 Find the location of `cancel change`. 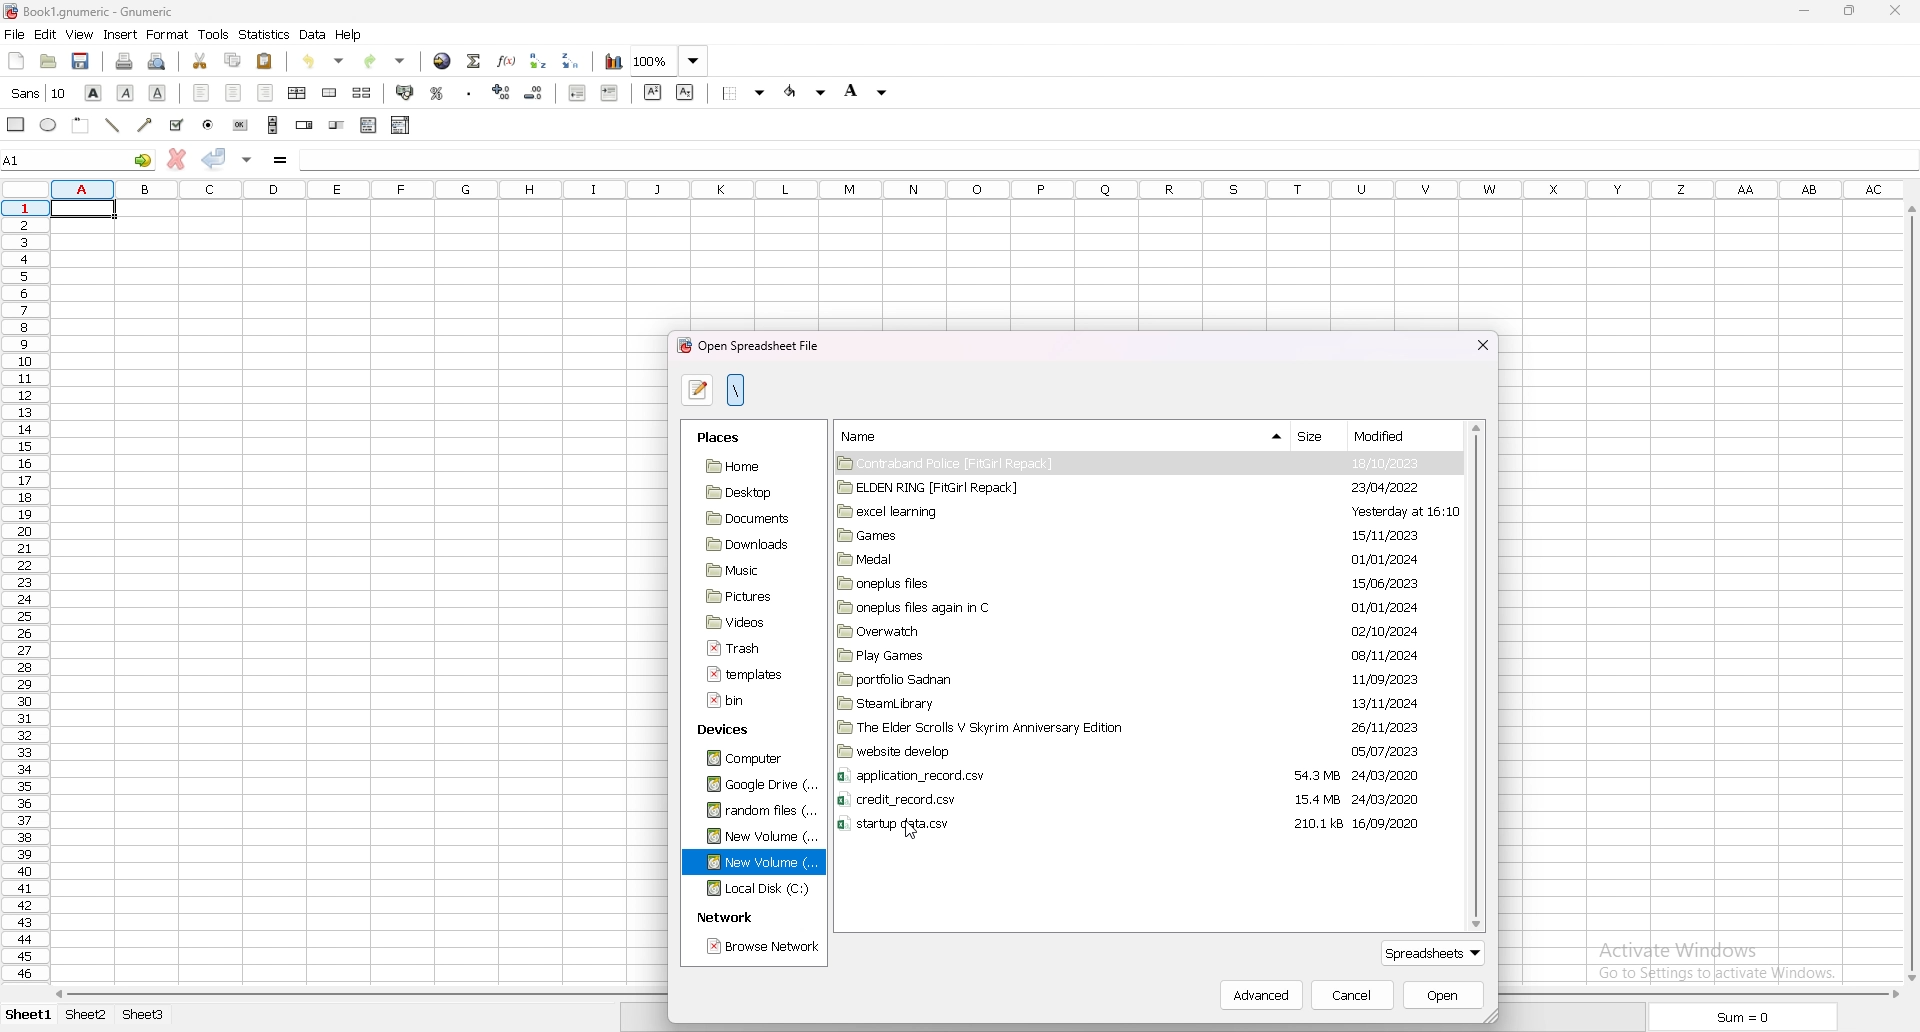

cancel change is located at coordinates (177, 158).